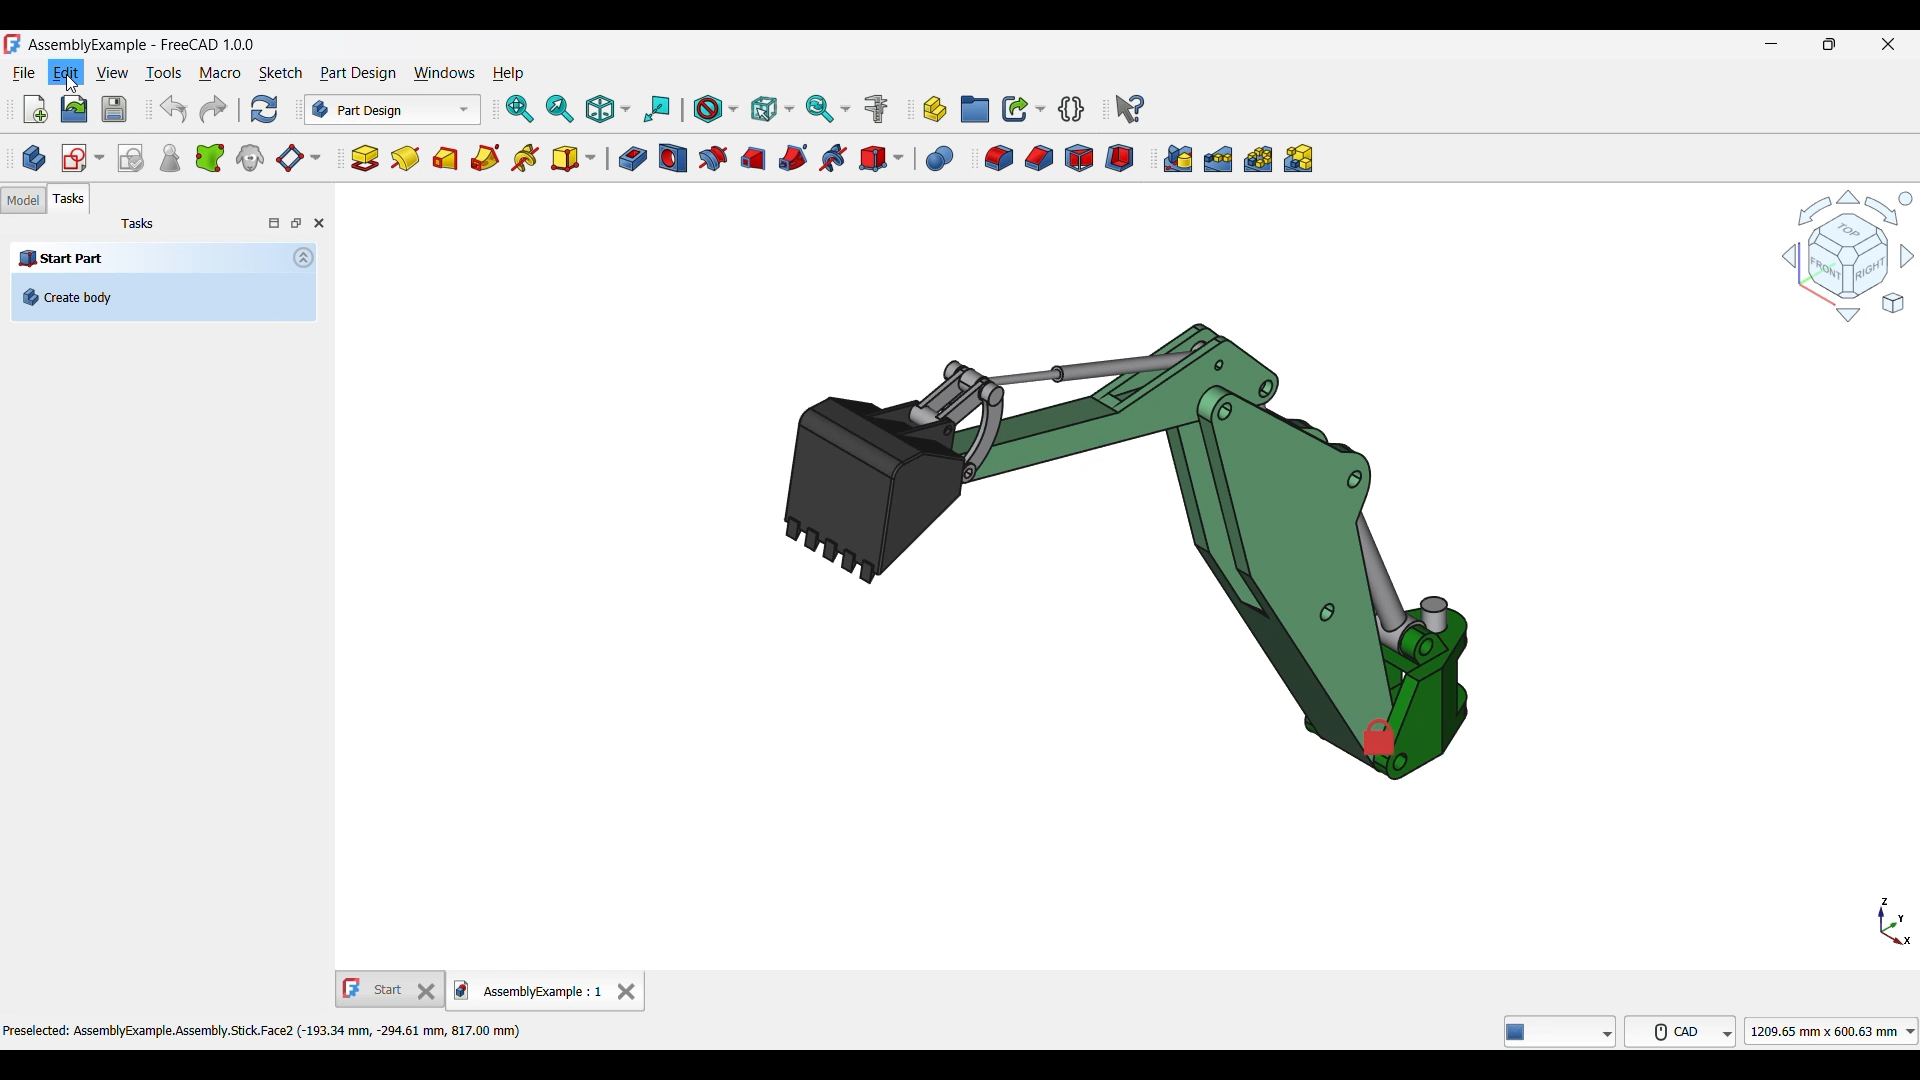 Image resolution: width=1920 pixels, height=1080 pixels. I want to click on Validate sketch, so click(131, 158).